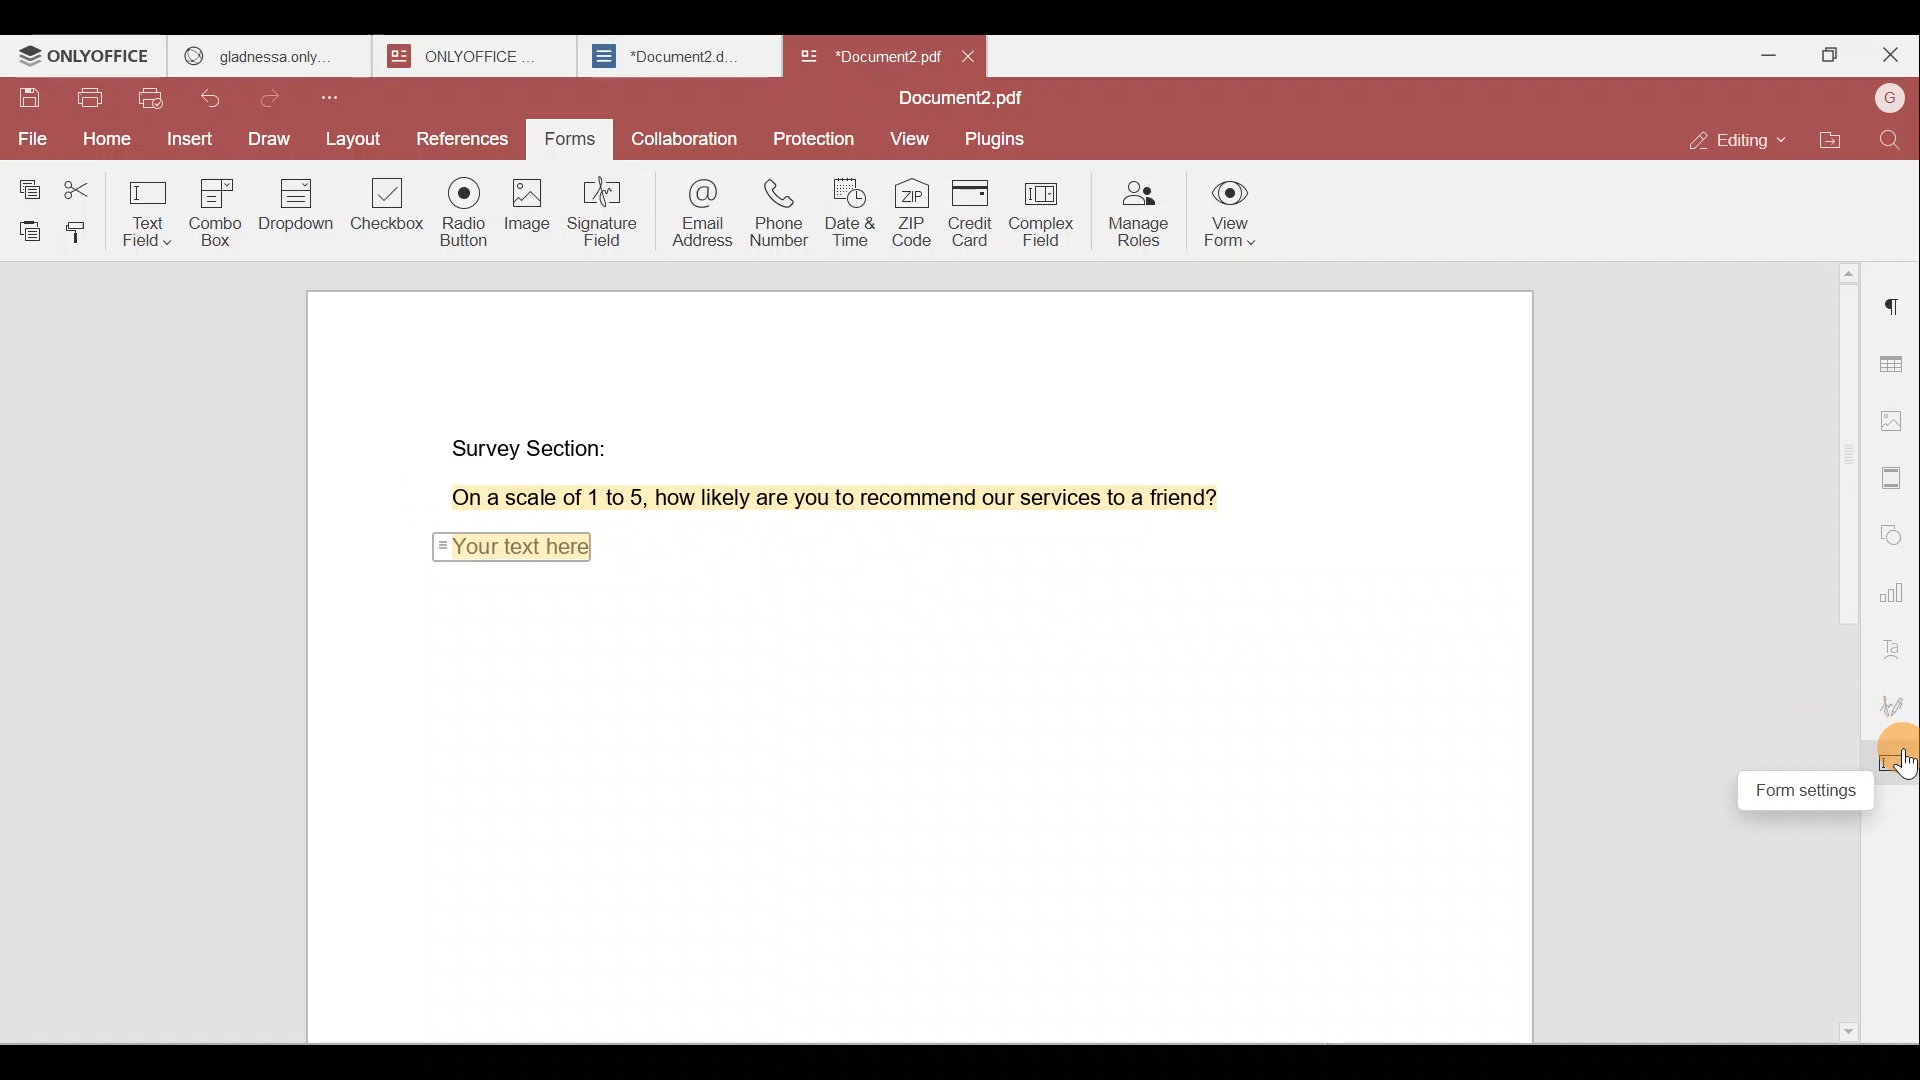 The image size is (1920, 1080). I want to click on Find, so click(1894, 140).